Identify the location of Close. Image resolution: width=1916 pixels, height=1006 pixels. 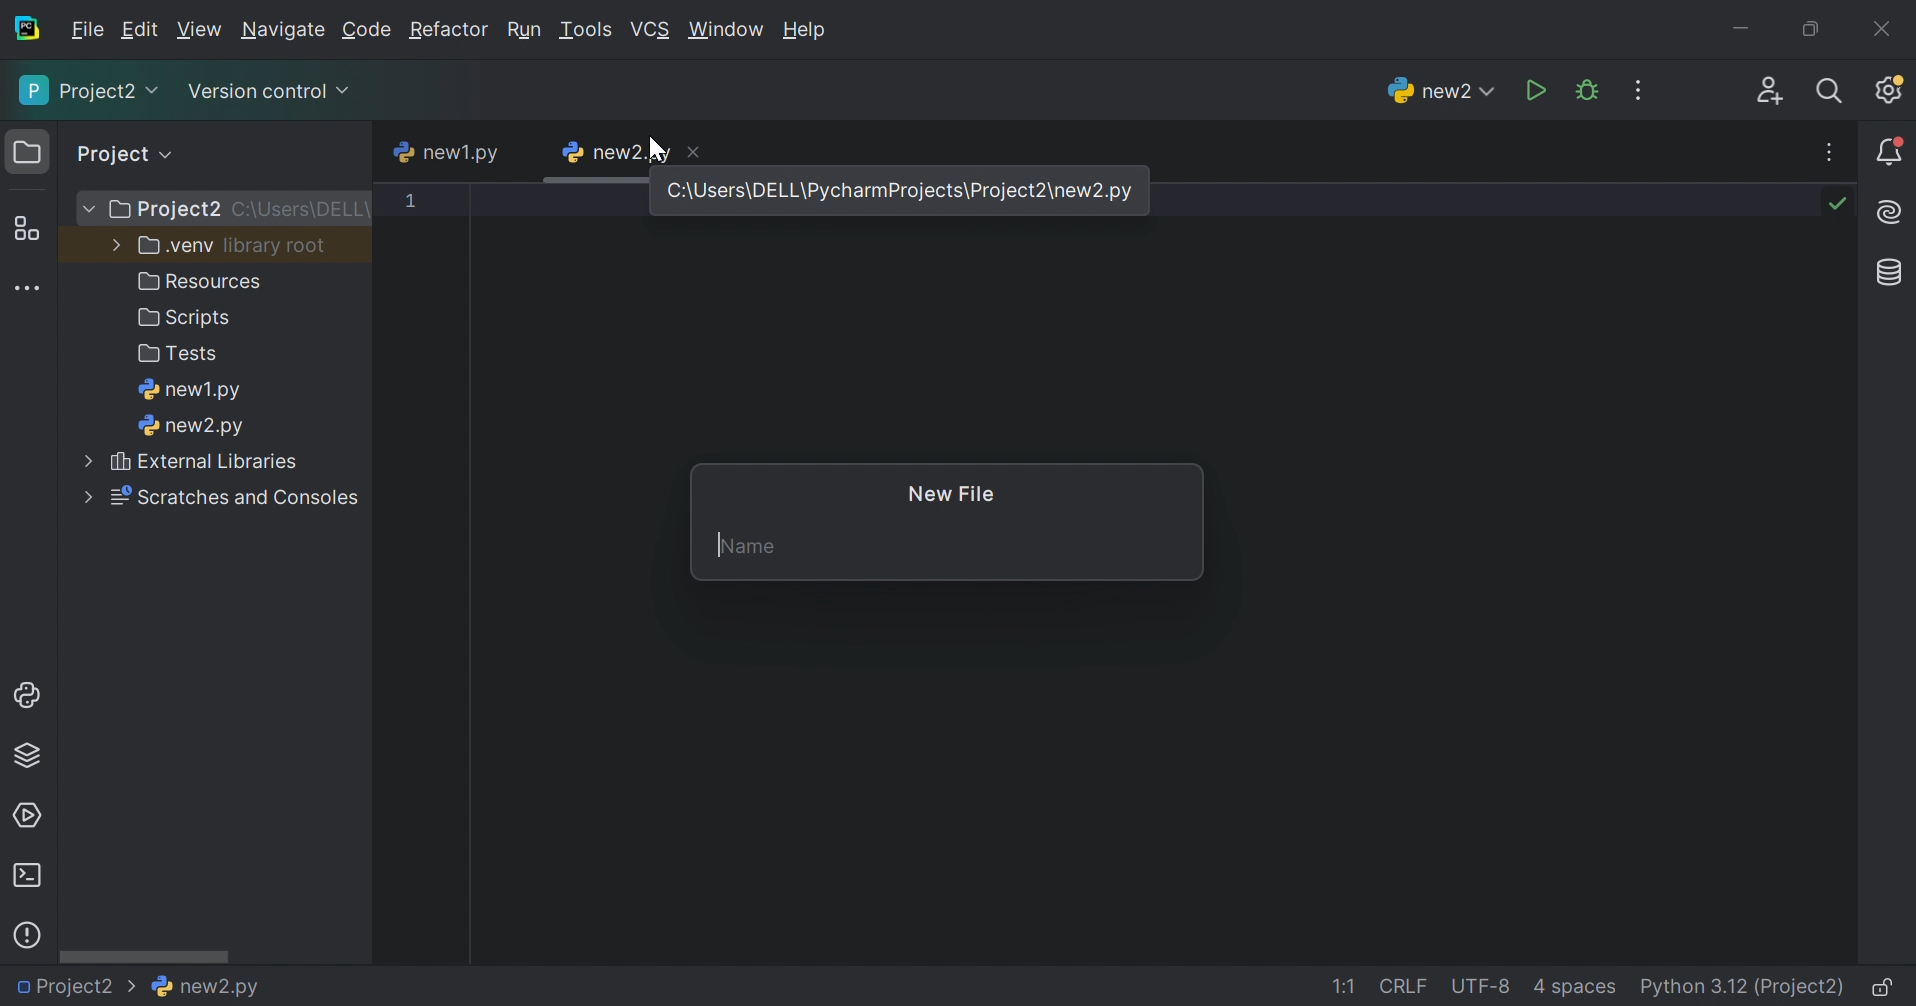
(698, 149).